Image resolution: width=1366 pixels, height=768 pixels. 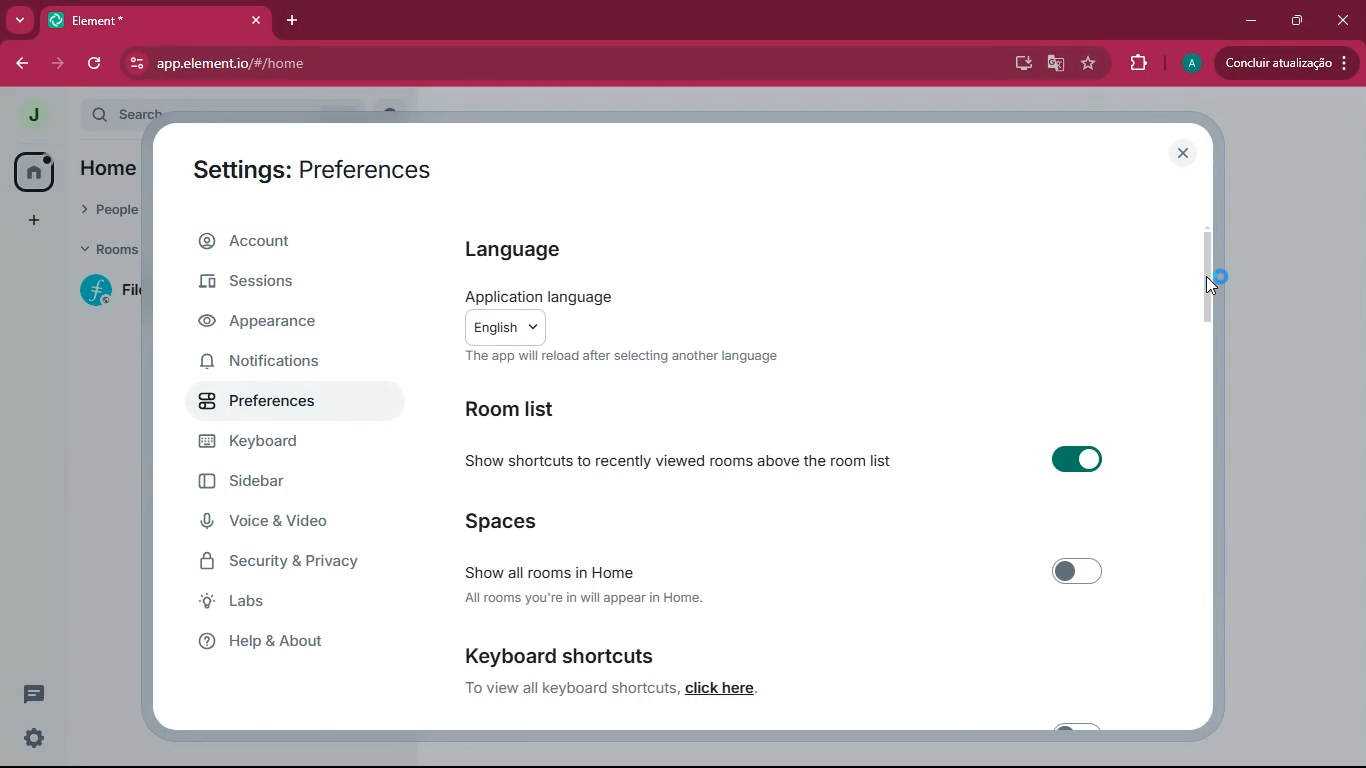 I want to click on maximize, so click(x=1300, y=22).